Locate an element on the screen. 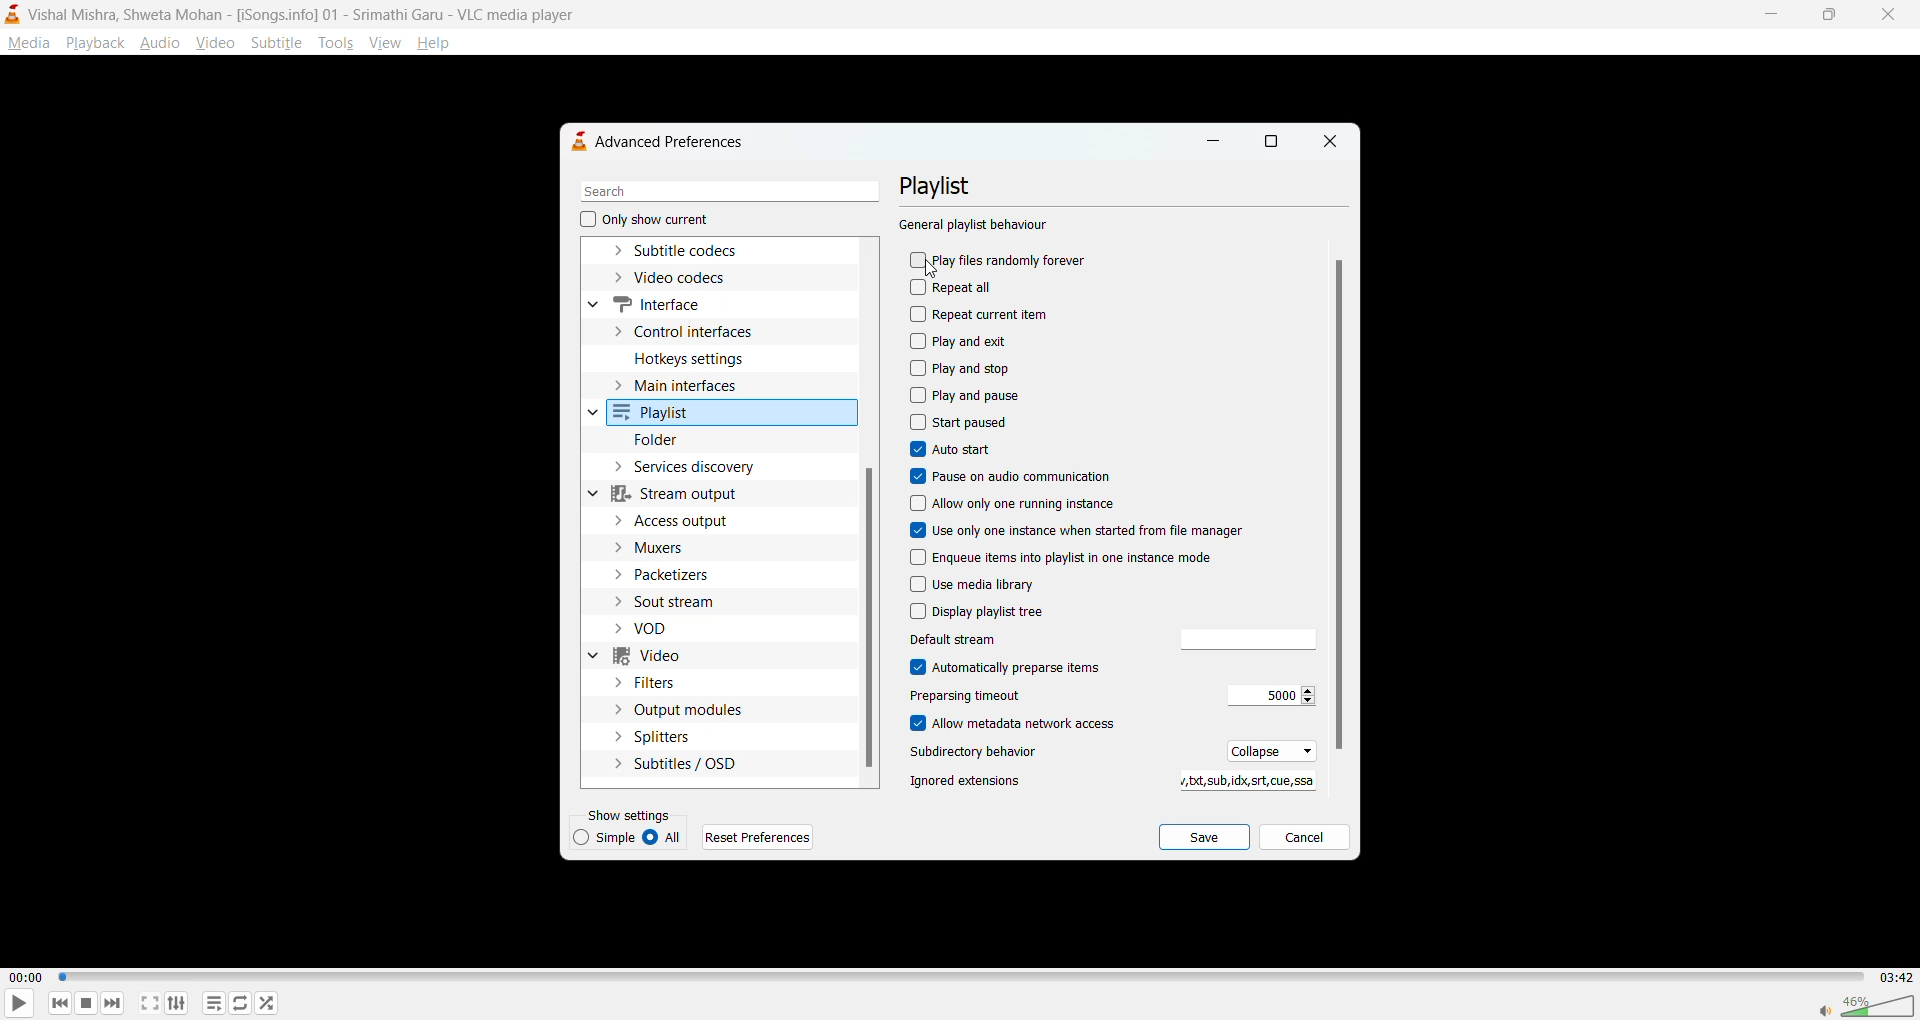 Image resolution: width=1920 pixels, height=1020 pixels. general playlist behaviour is located at coordinates (975, 226).